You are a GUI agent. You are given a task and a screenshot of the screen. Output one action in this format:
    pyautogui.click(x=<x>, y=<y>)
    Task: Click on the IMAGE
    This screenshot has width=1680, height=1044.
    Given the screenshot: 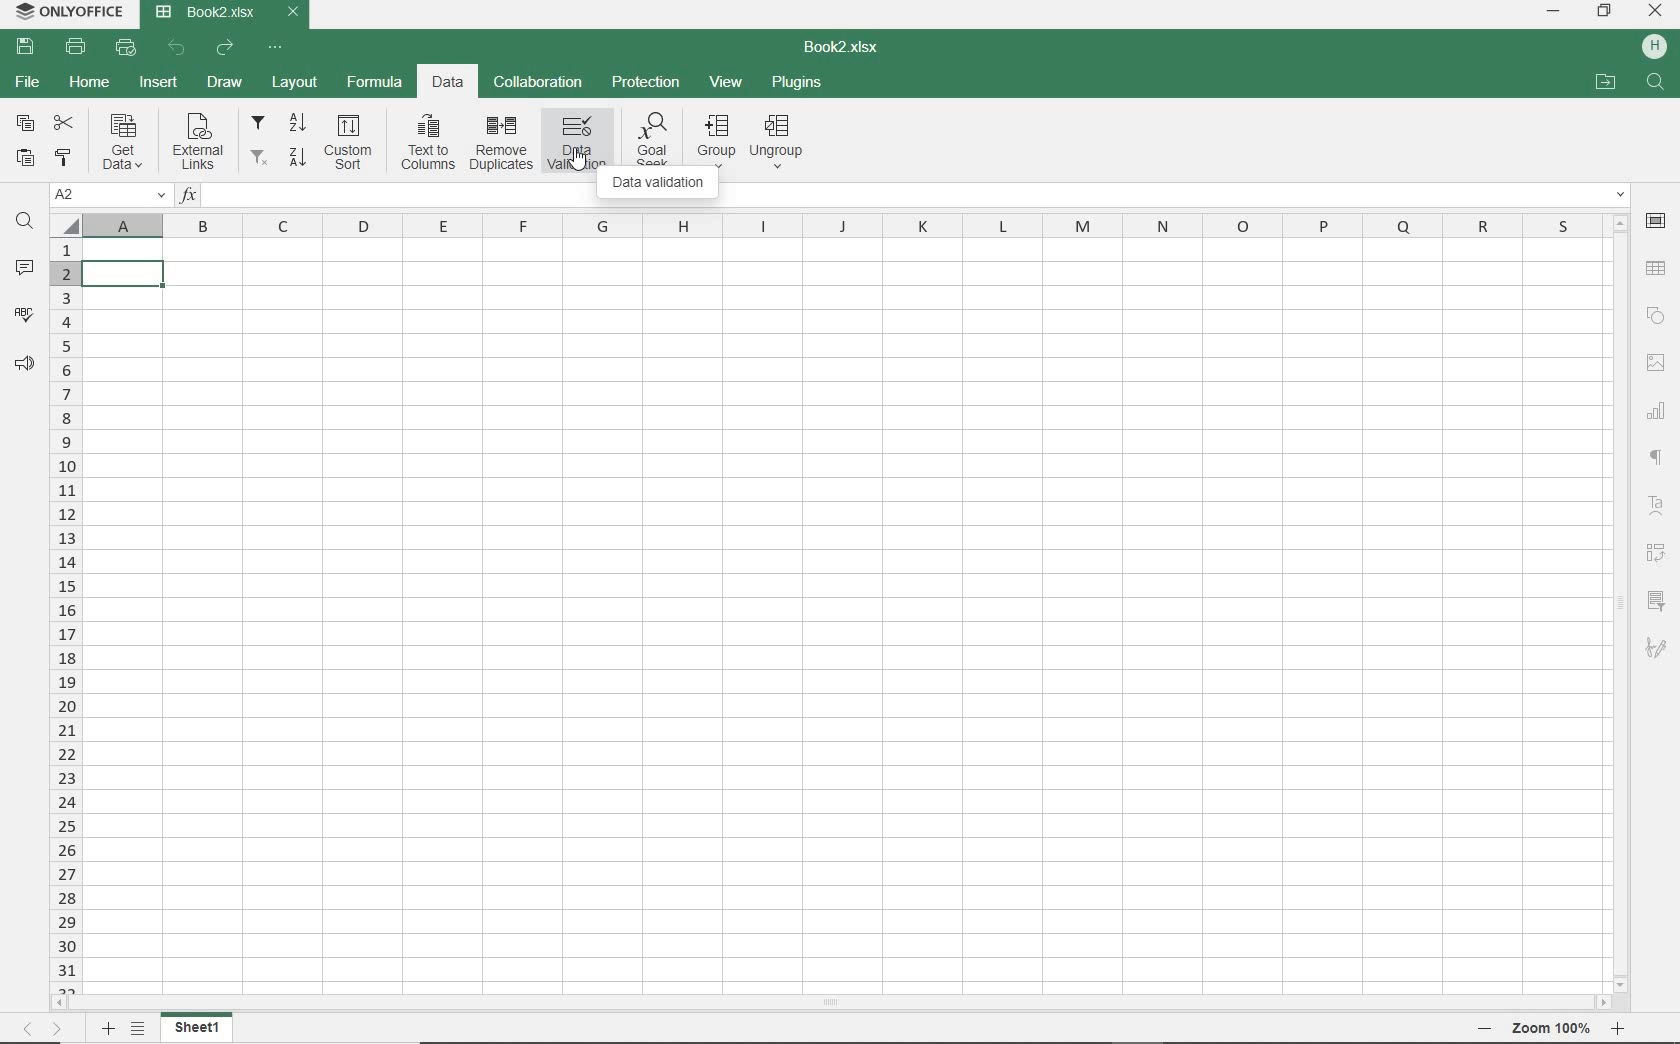 What is the action you would take?
    pyautogui.click(x=1656, y=362)
    